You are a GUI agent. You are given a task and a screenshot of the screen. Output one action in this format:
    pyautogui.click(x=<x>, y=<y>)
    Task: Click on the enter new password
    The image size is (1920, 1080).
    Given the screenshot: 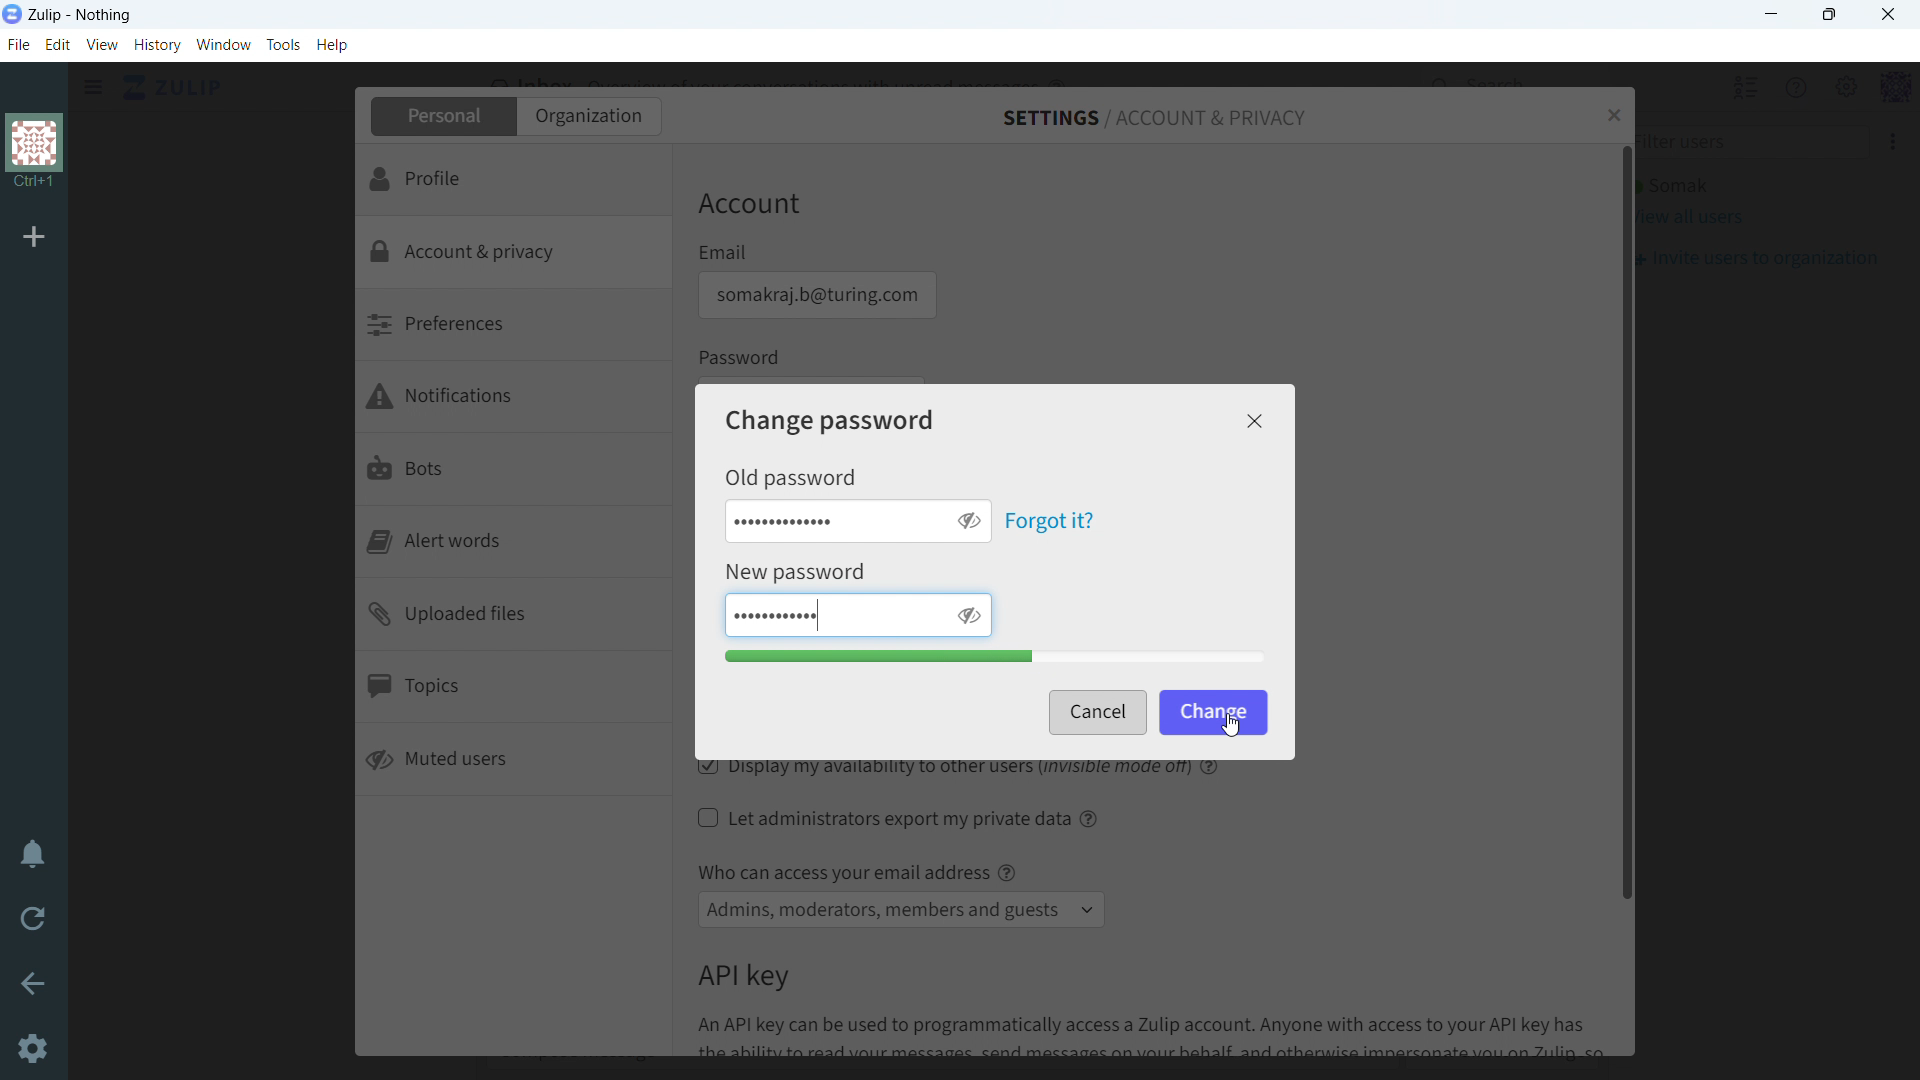 What is the action you would take?
    pyautogui.click(x=832, y=615)
    